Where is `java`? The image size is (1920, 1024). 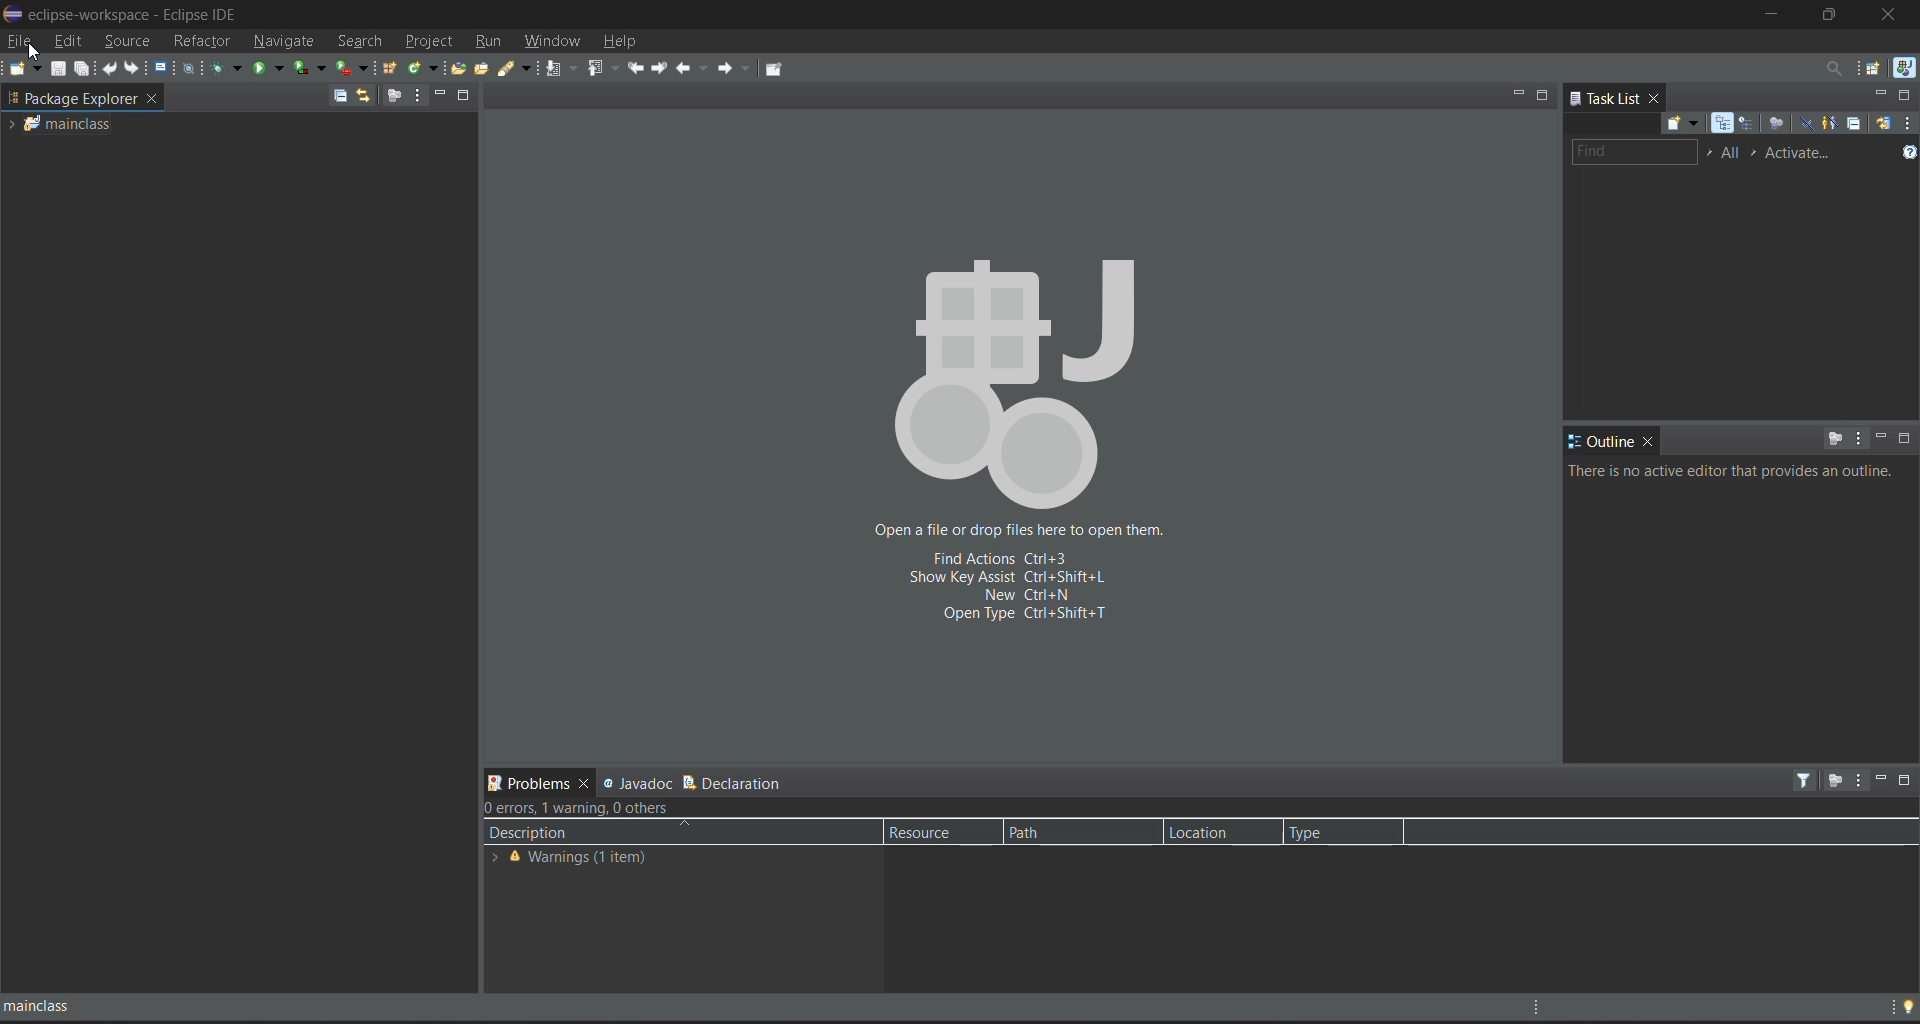 java is located at coordinates (1904, 68).